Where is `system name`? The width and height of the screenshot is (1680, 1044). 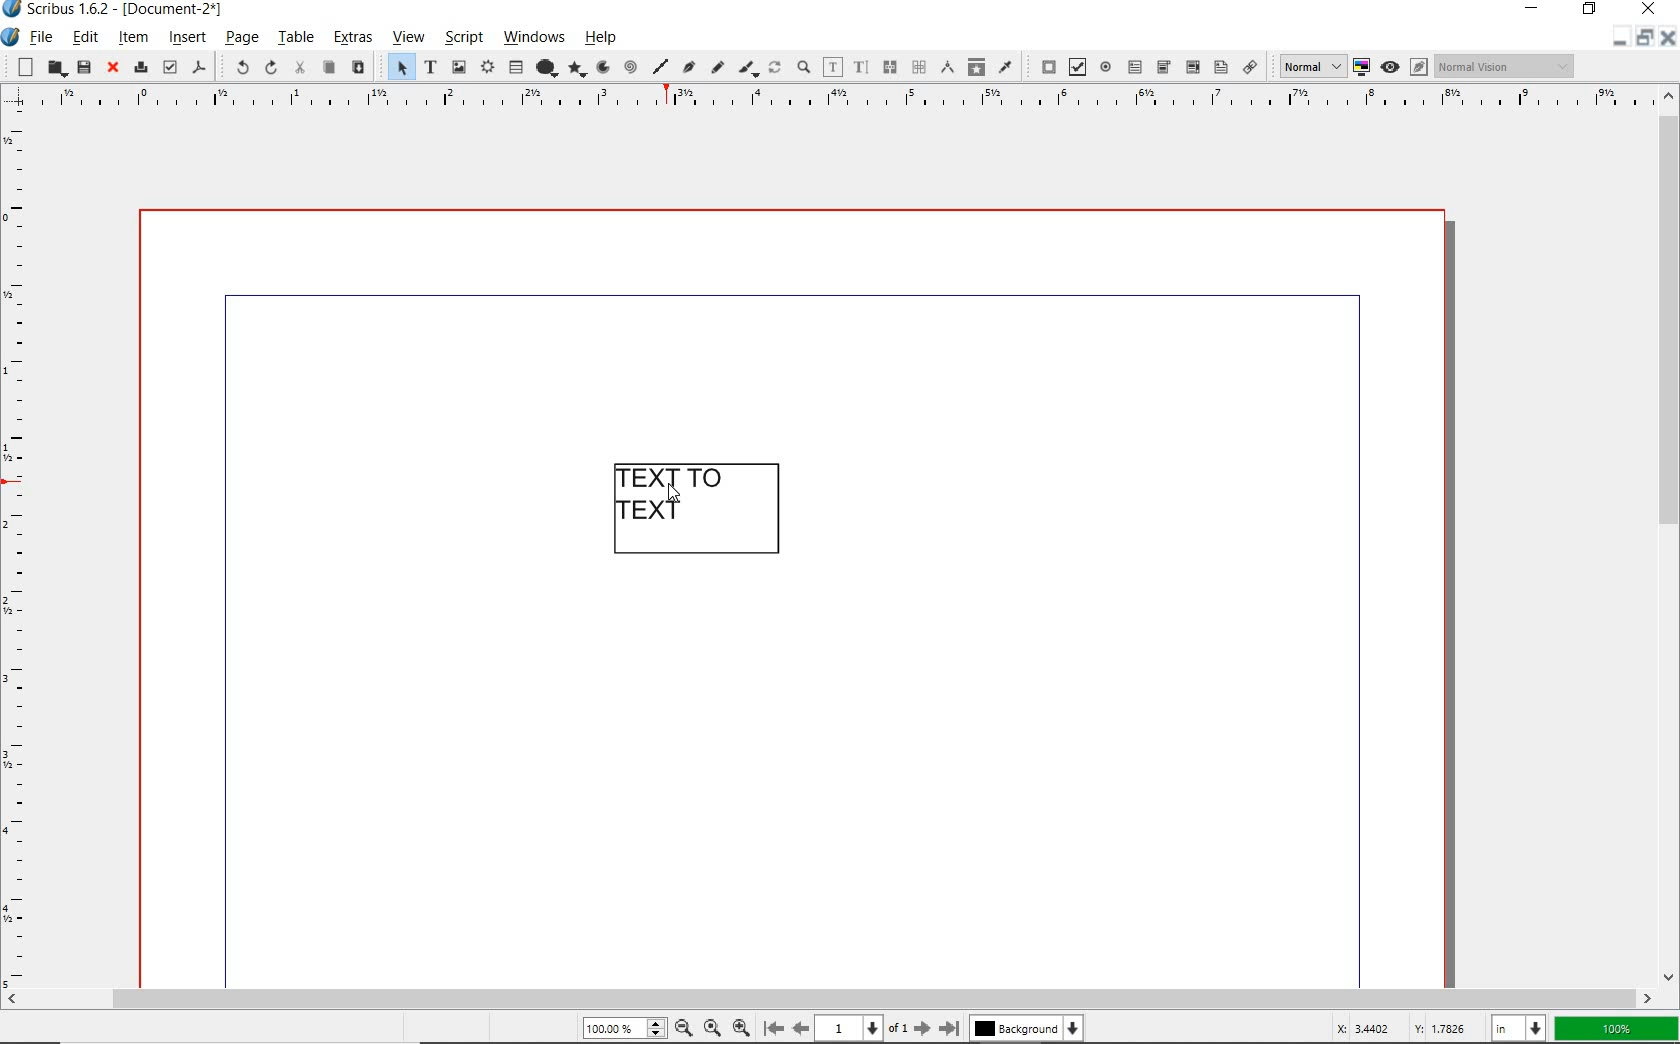
system name is located at coordinates (129, 10).